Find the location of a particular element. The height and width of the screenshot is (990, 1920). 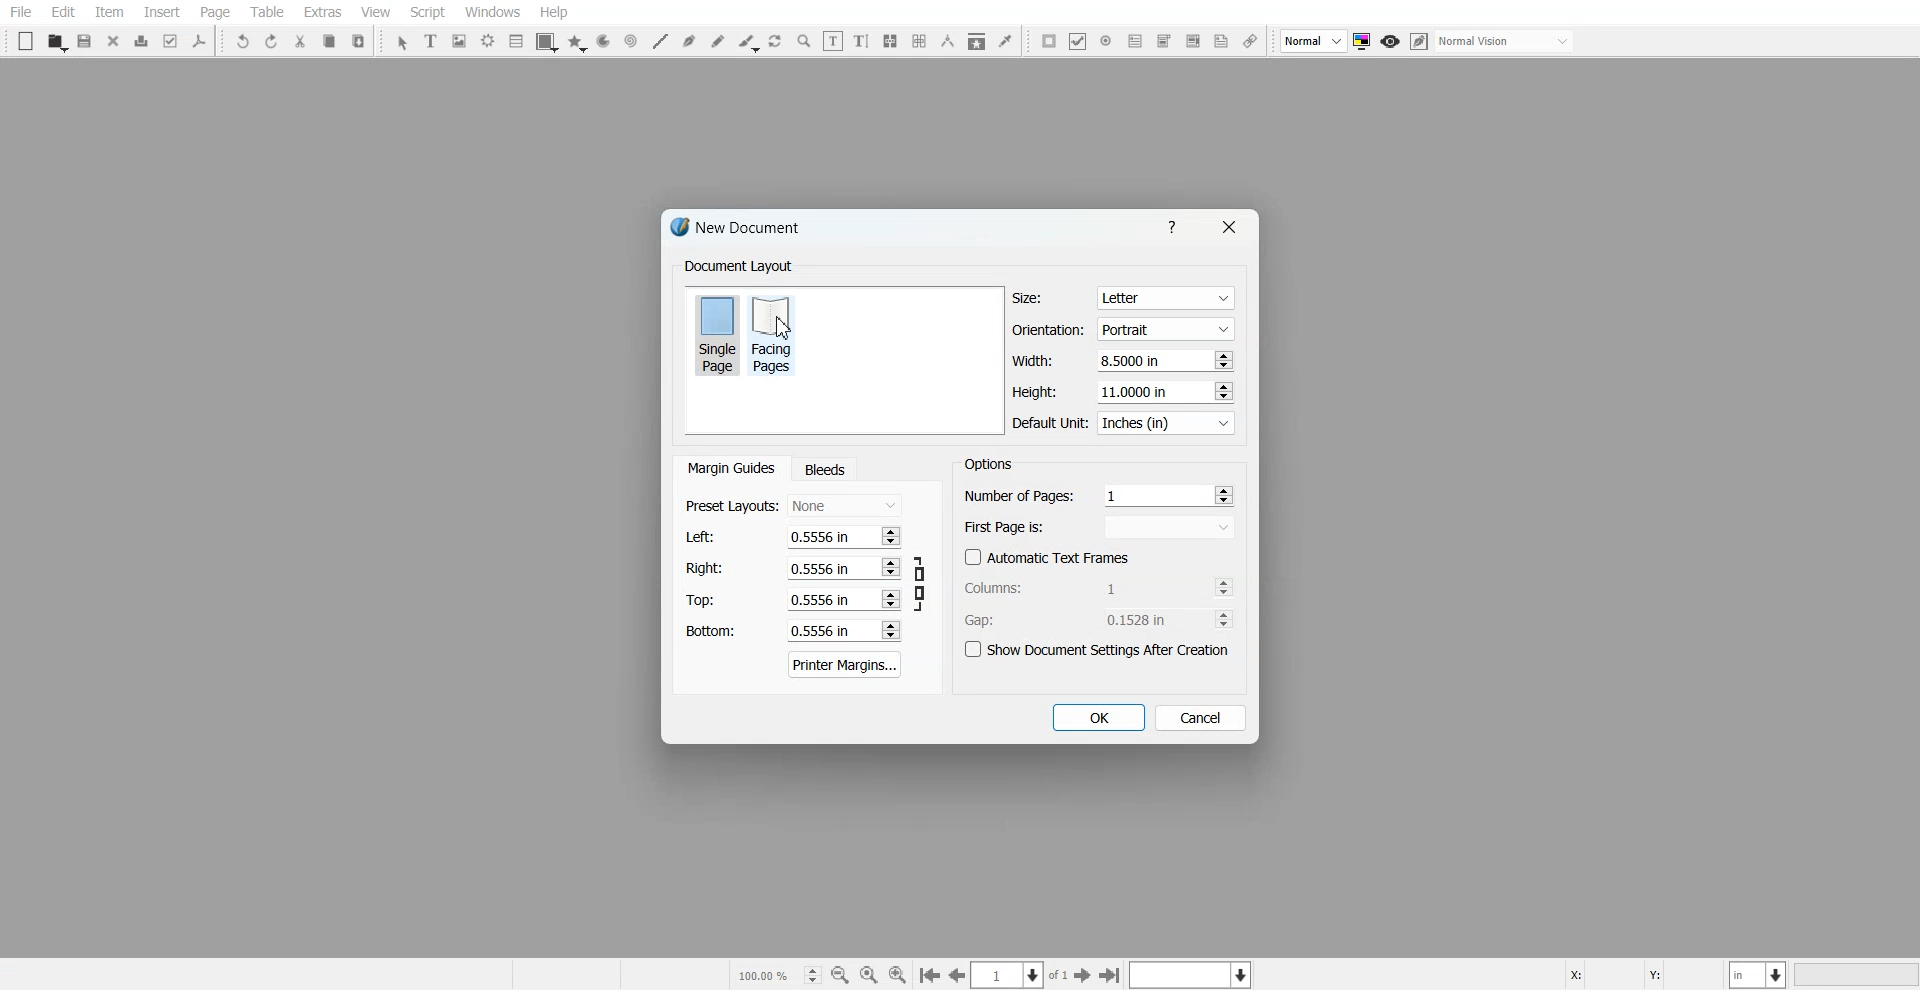

Increase and decrease No.  is located at coordinates (1223, 587).